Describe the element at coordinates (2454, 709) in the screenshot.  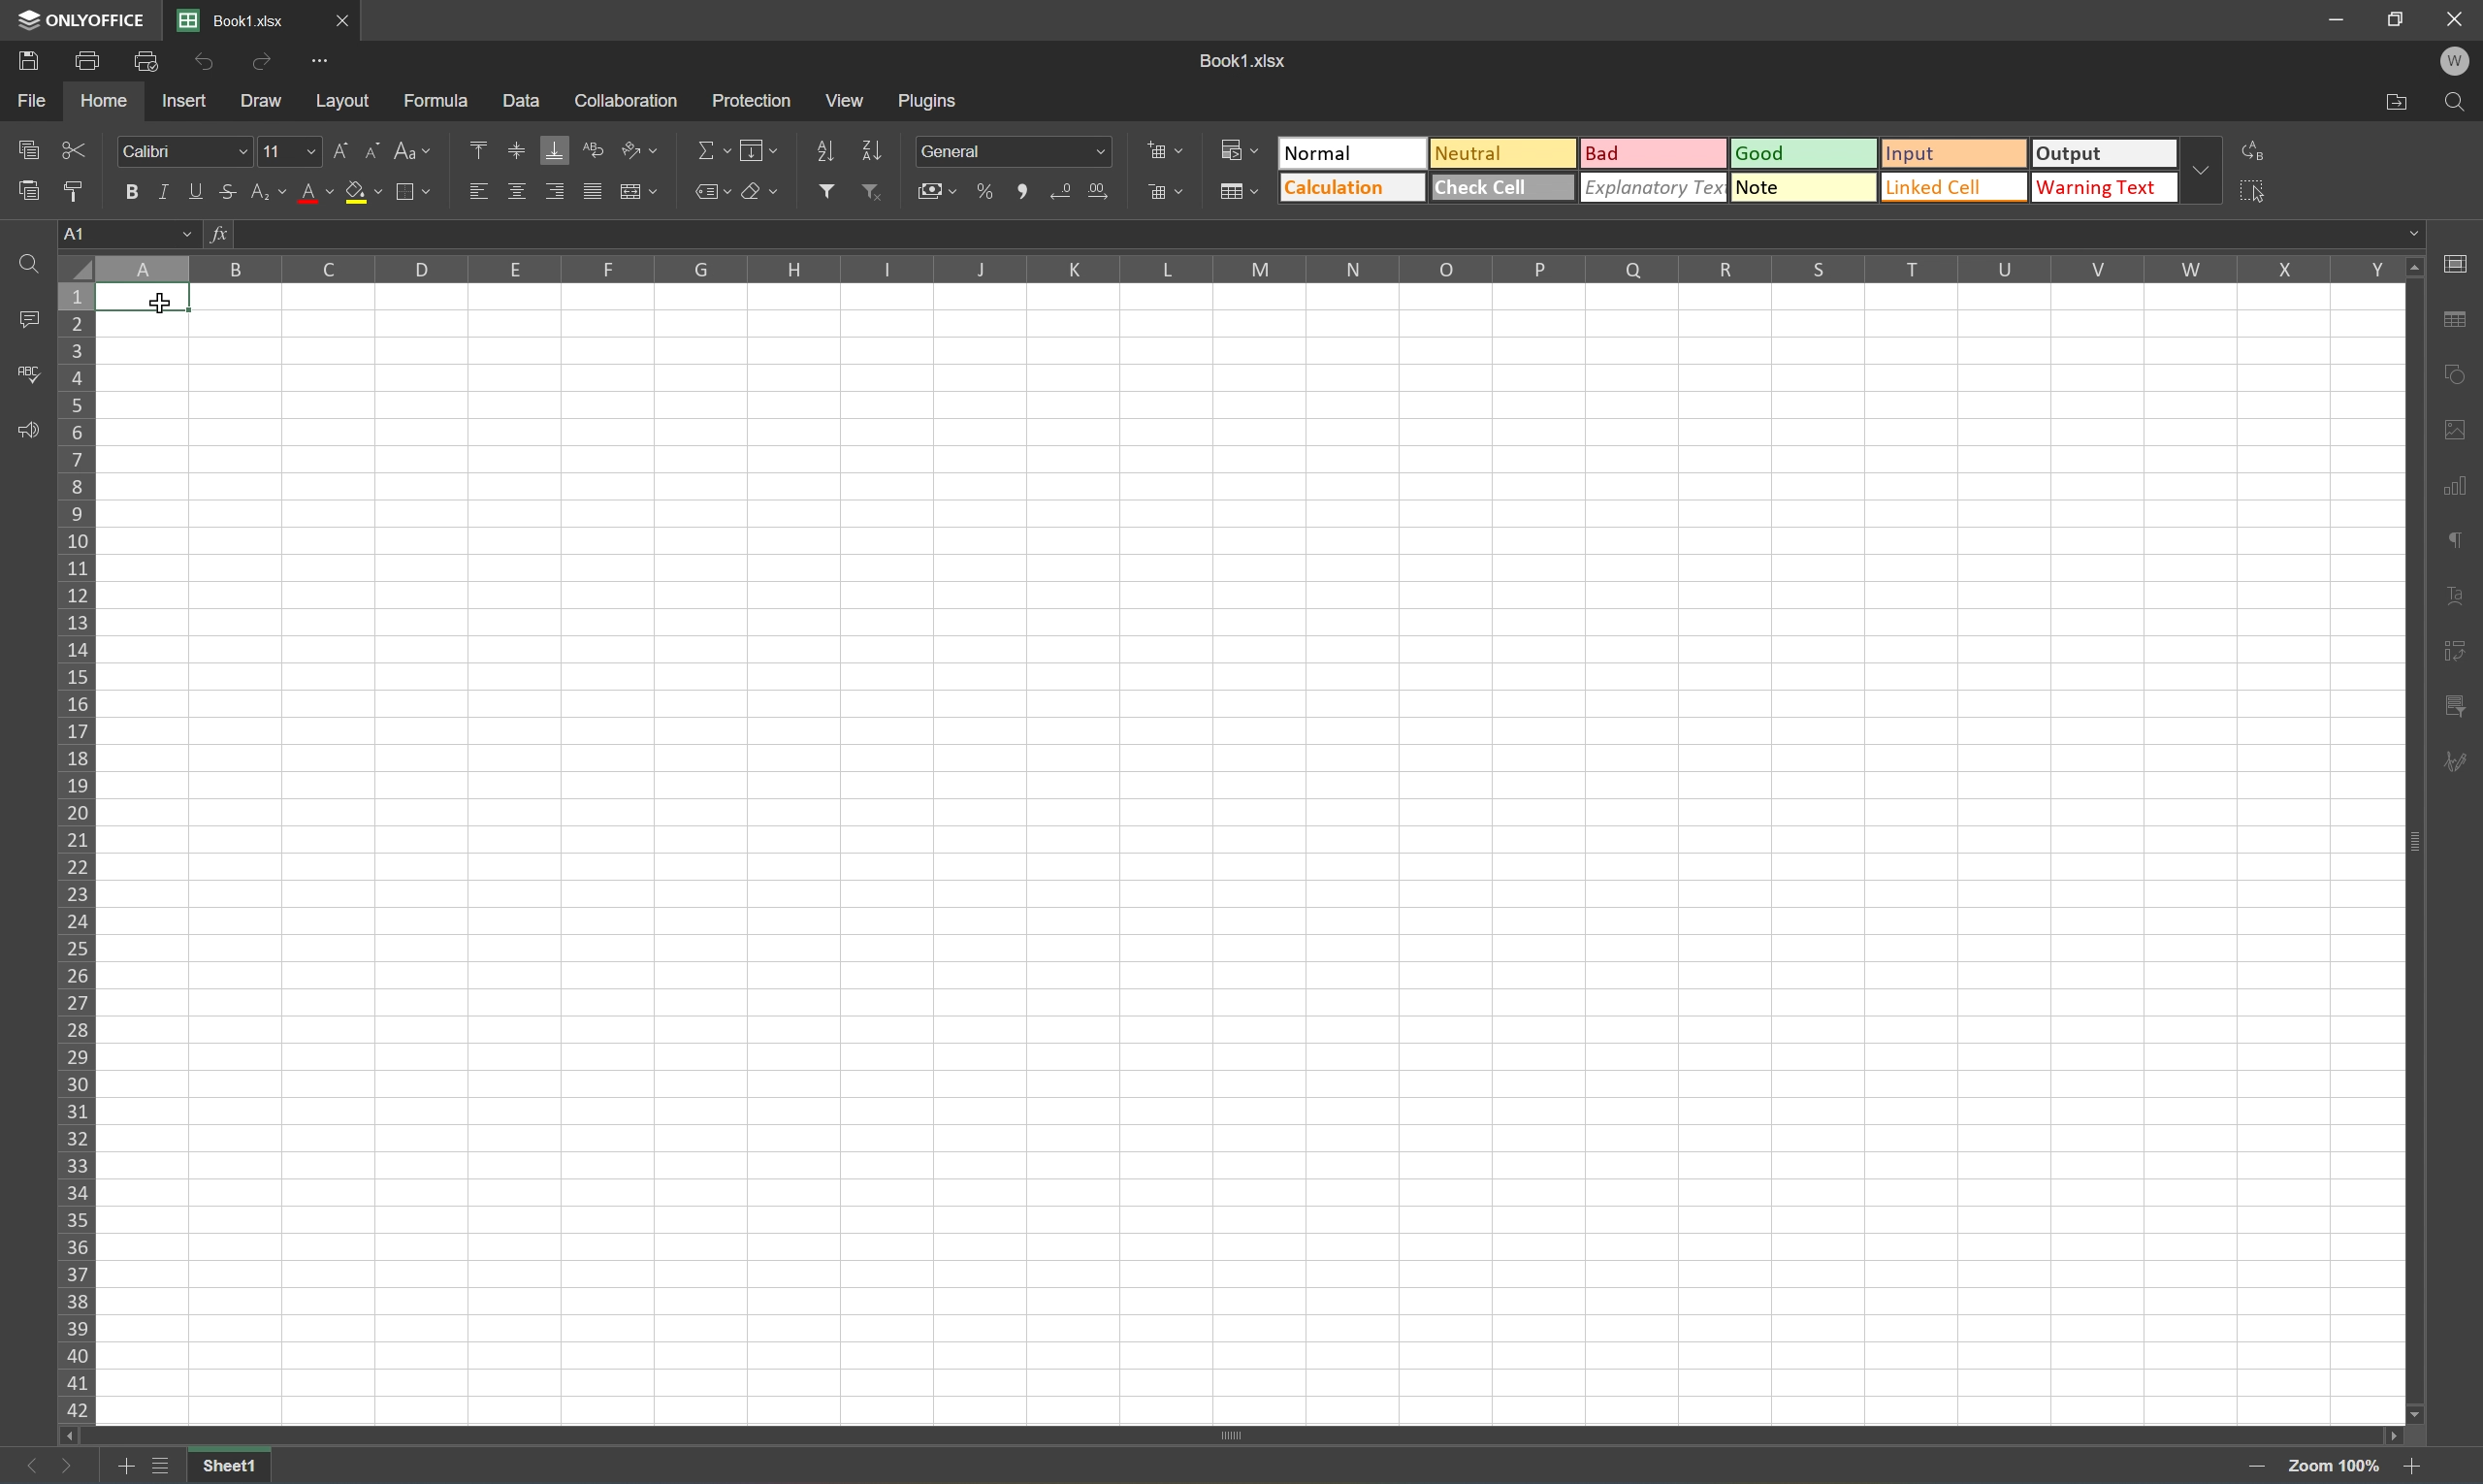
I see `Pivot table settings` at that location.